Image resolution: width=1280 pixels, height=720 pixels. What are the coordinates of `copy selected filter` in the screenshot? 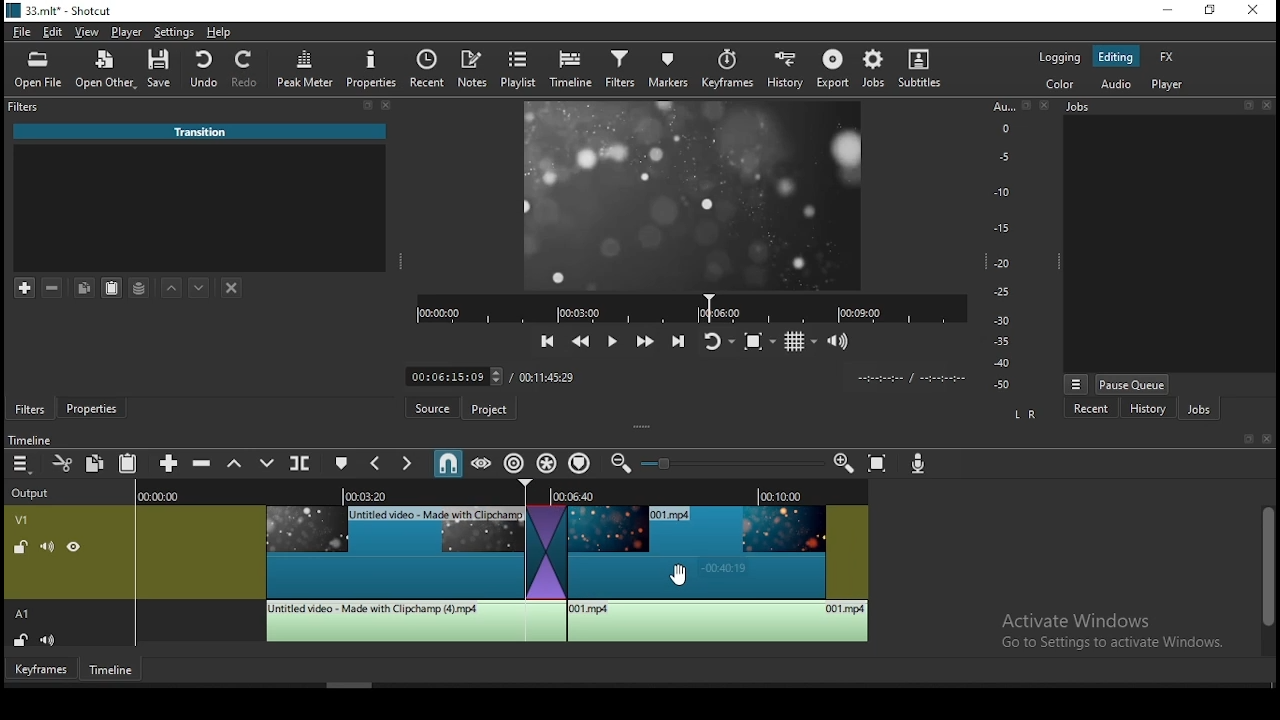 It's located at (85, 286).